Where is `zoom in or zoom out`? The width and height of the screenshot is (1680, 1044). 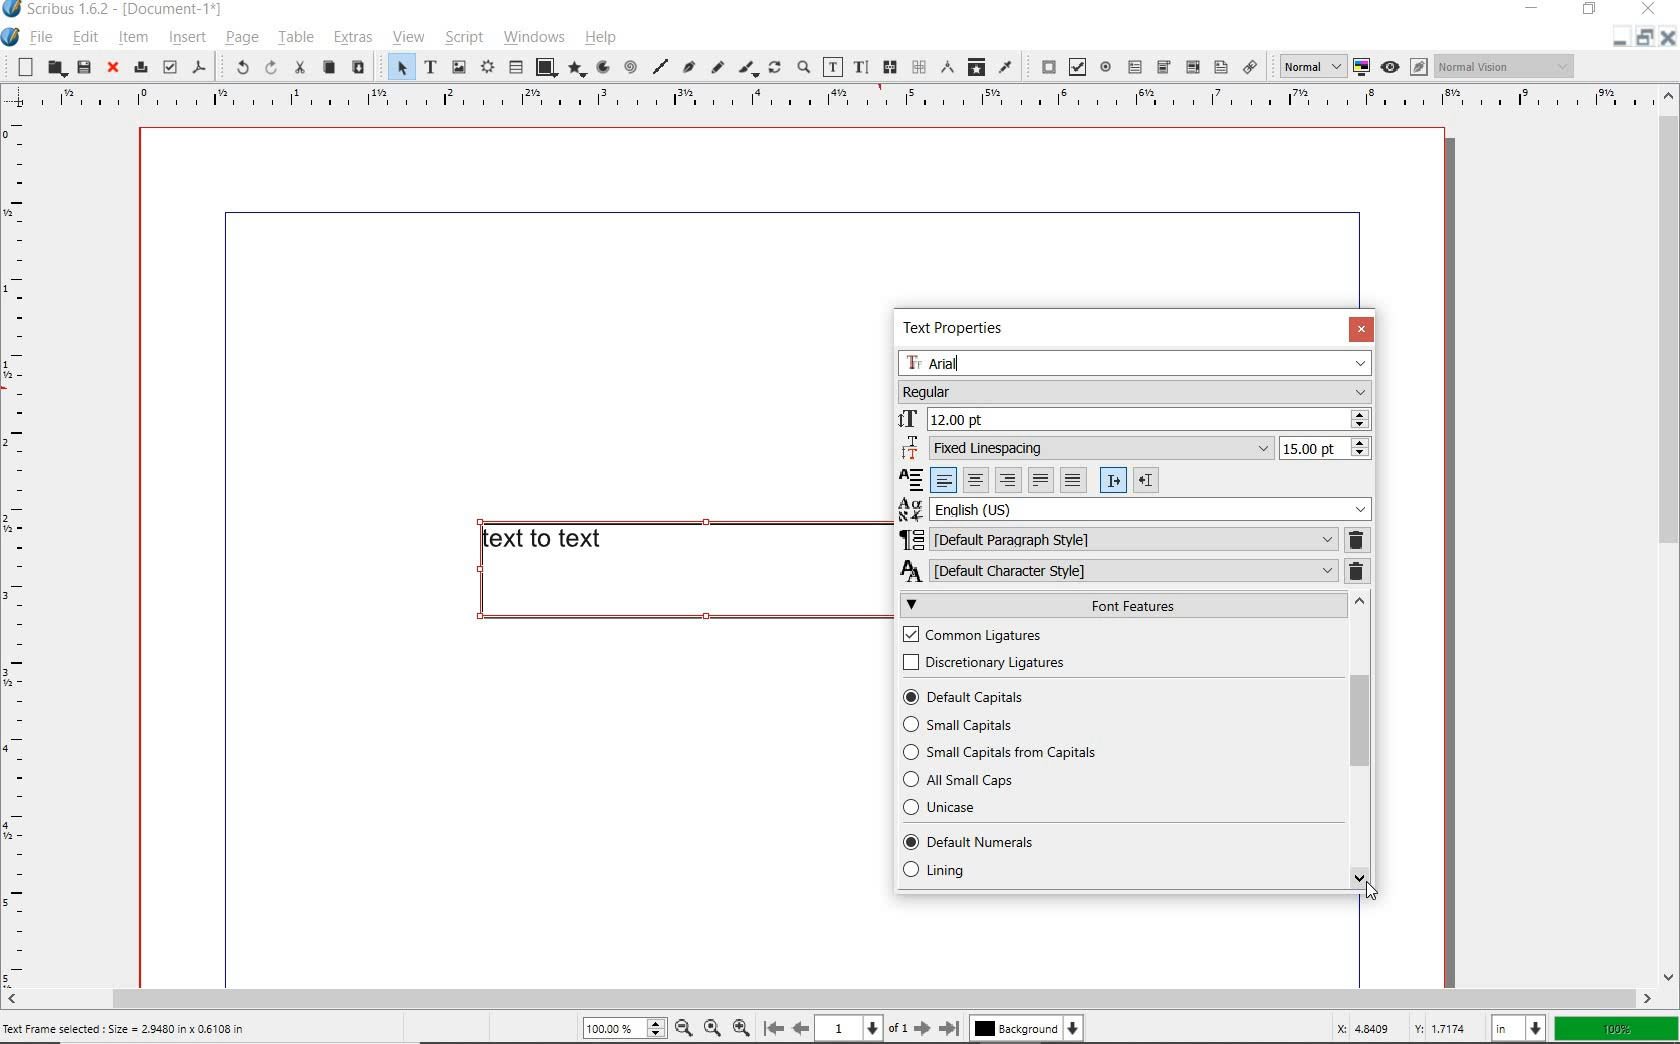 zoom in or zoom out is located at coordinates (803, 69).